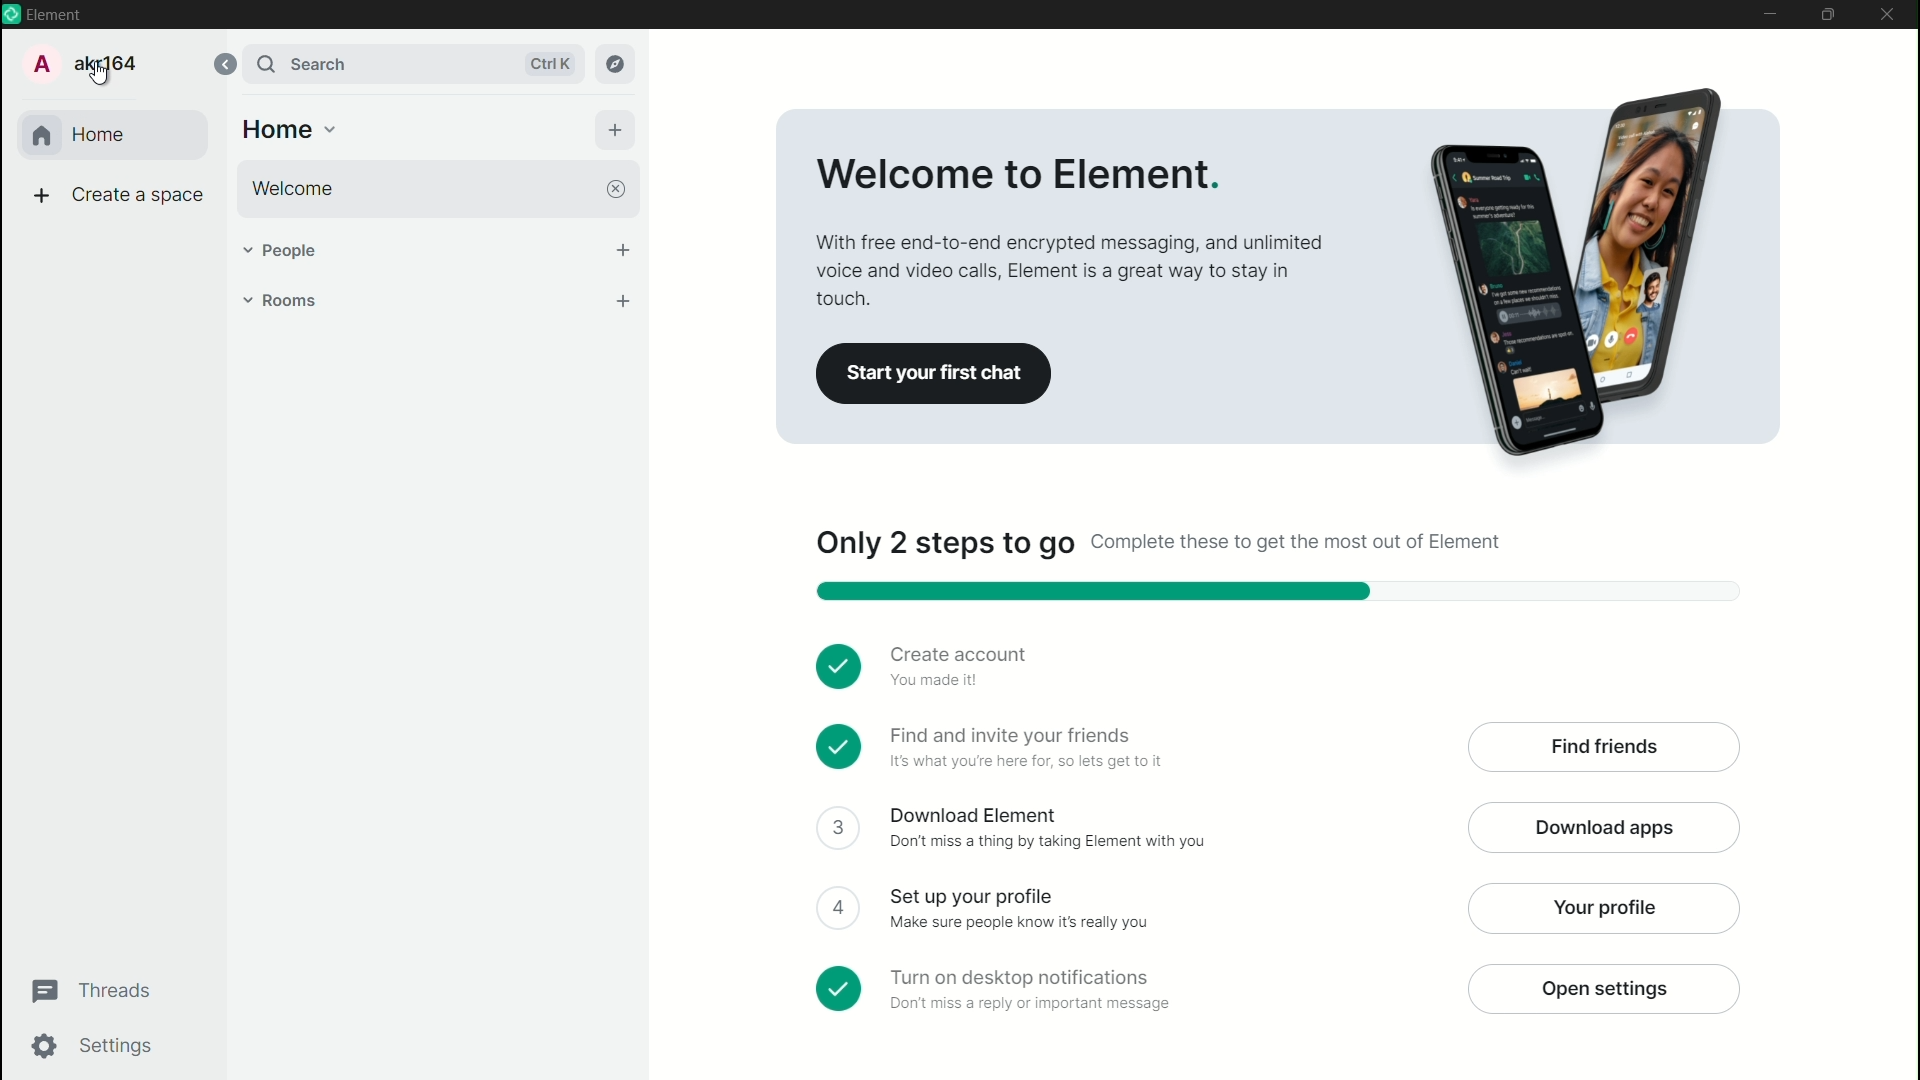 The height and width of the screenshot is (1080, 1920). I want to click on maximize or restore, so click(1830, 15).